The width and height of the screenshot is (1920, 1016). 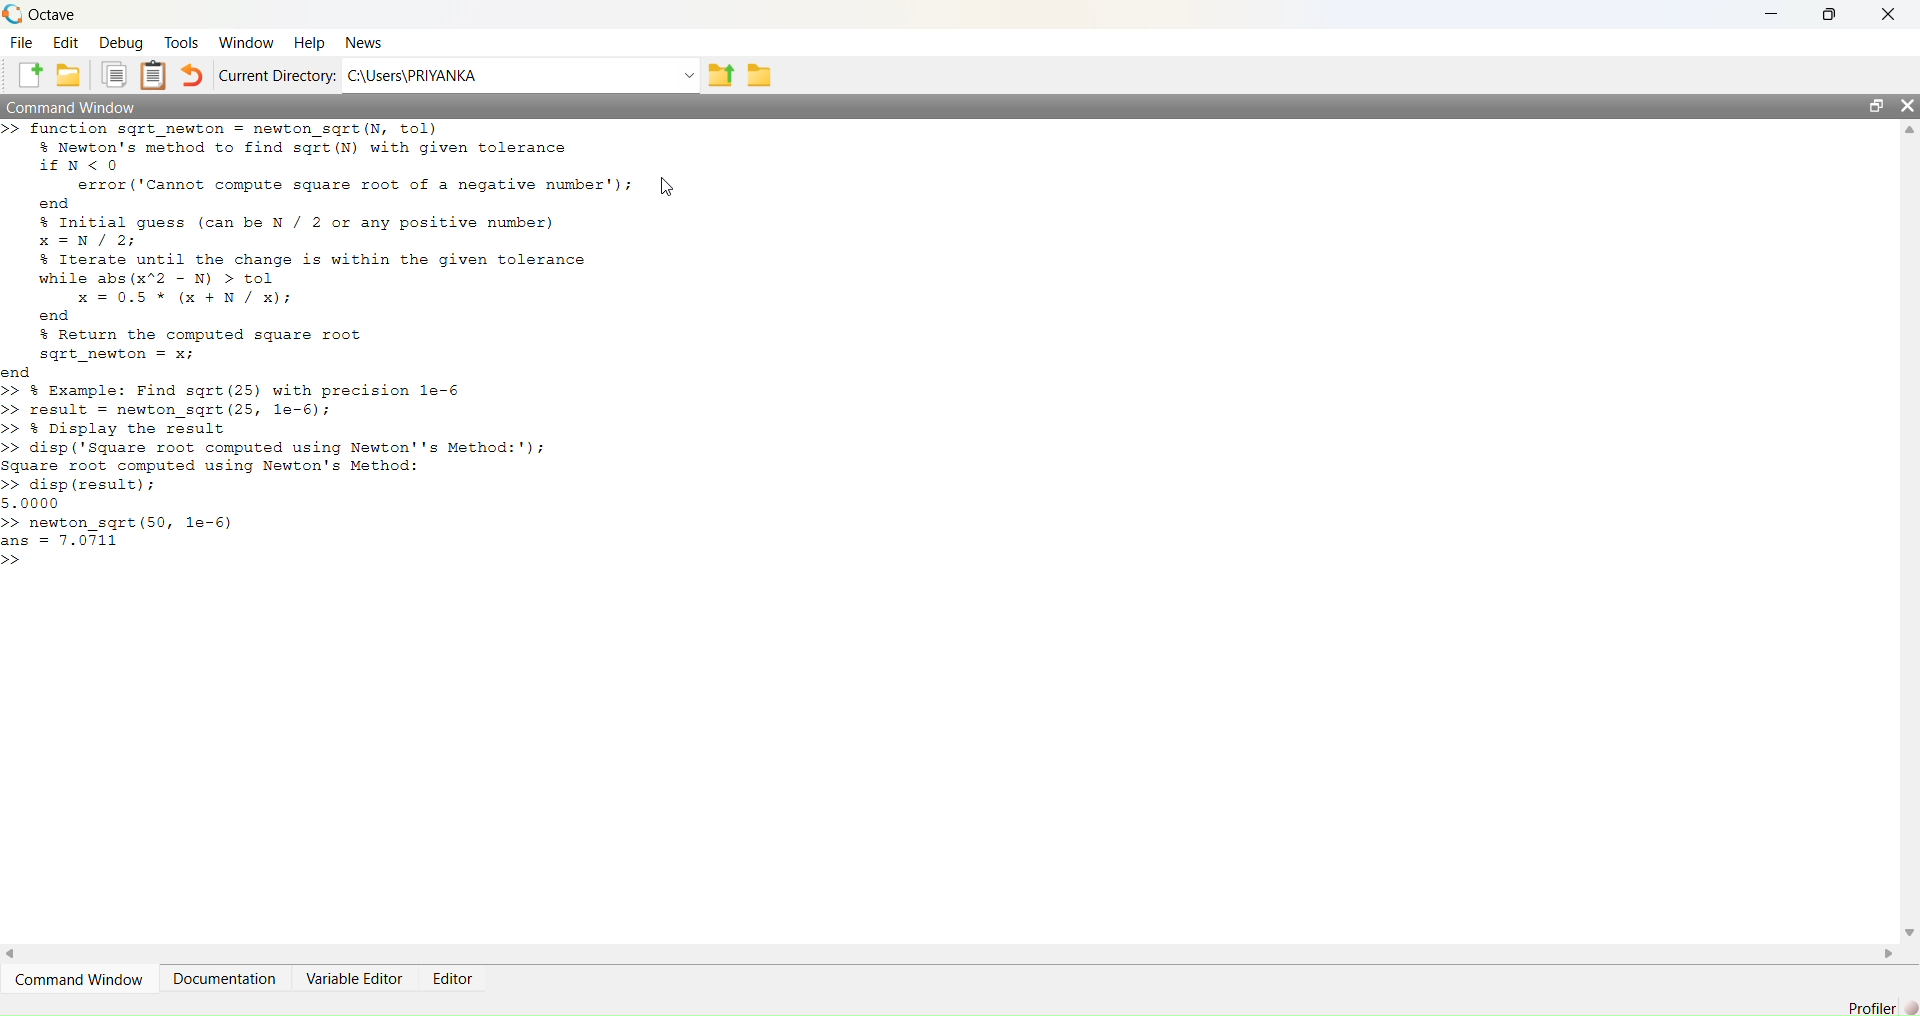 What do you see at coordinates (155, 75) in the screenshot?
I see `Paste` at bounding box center [155, 75].